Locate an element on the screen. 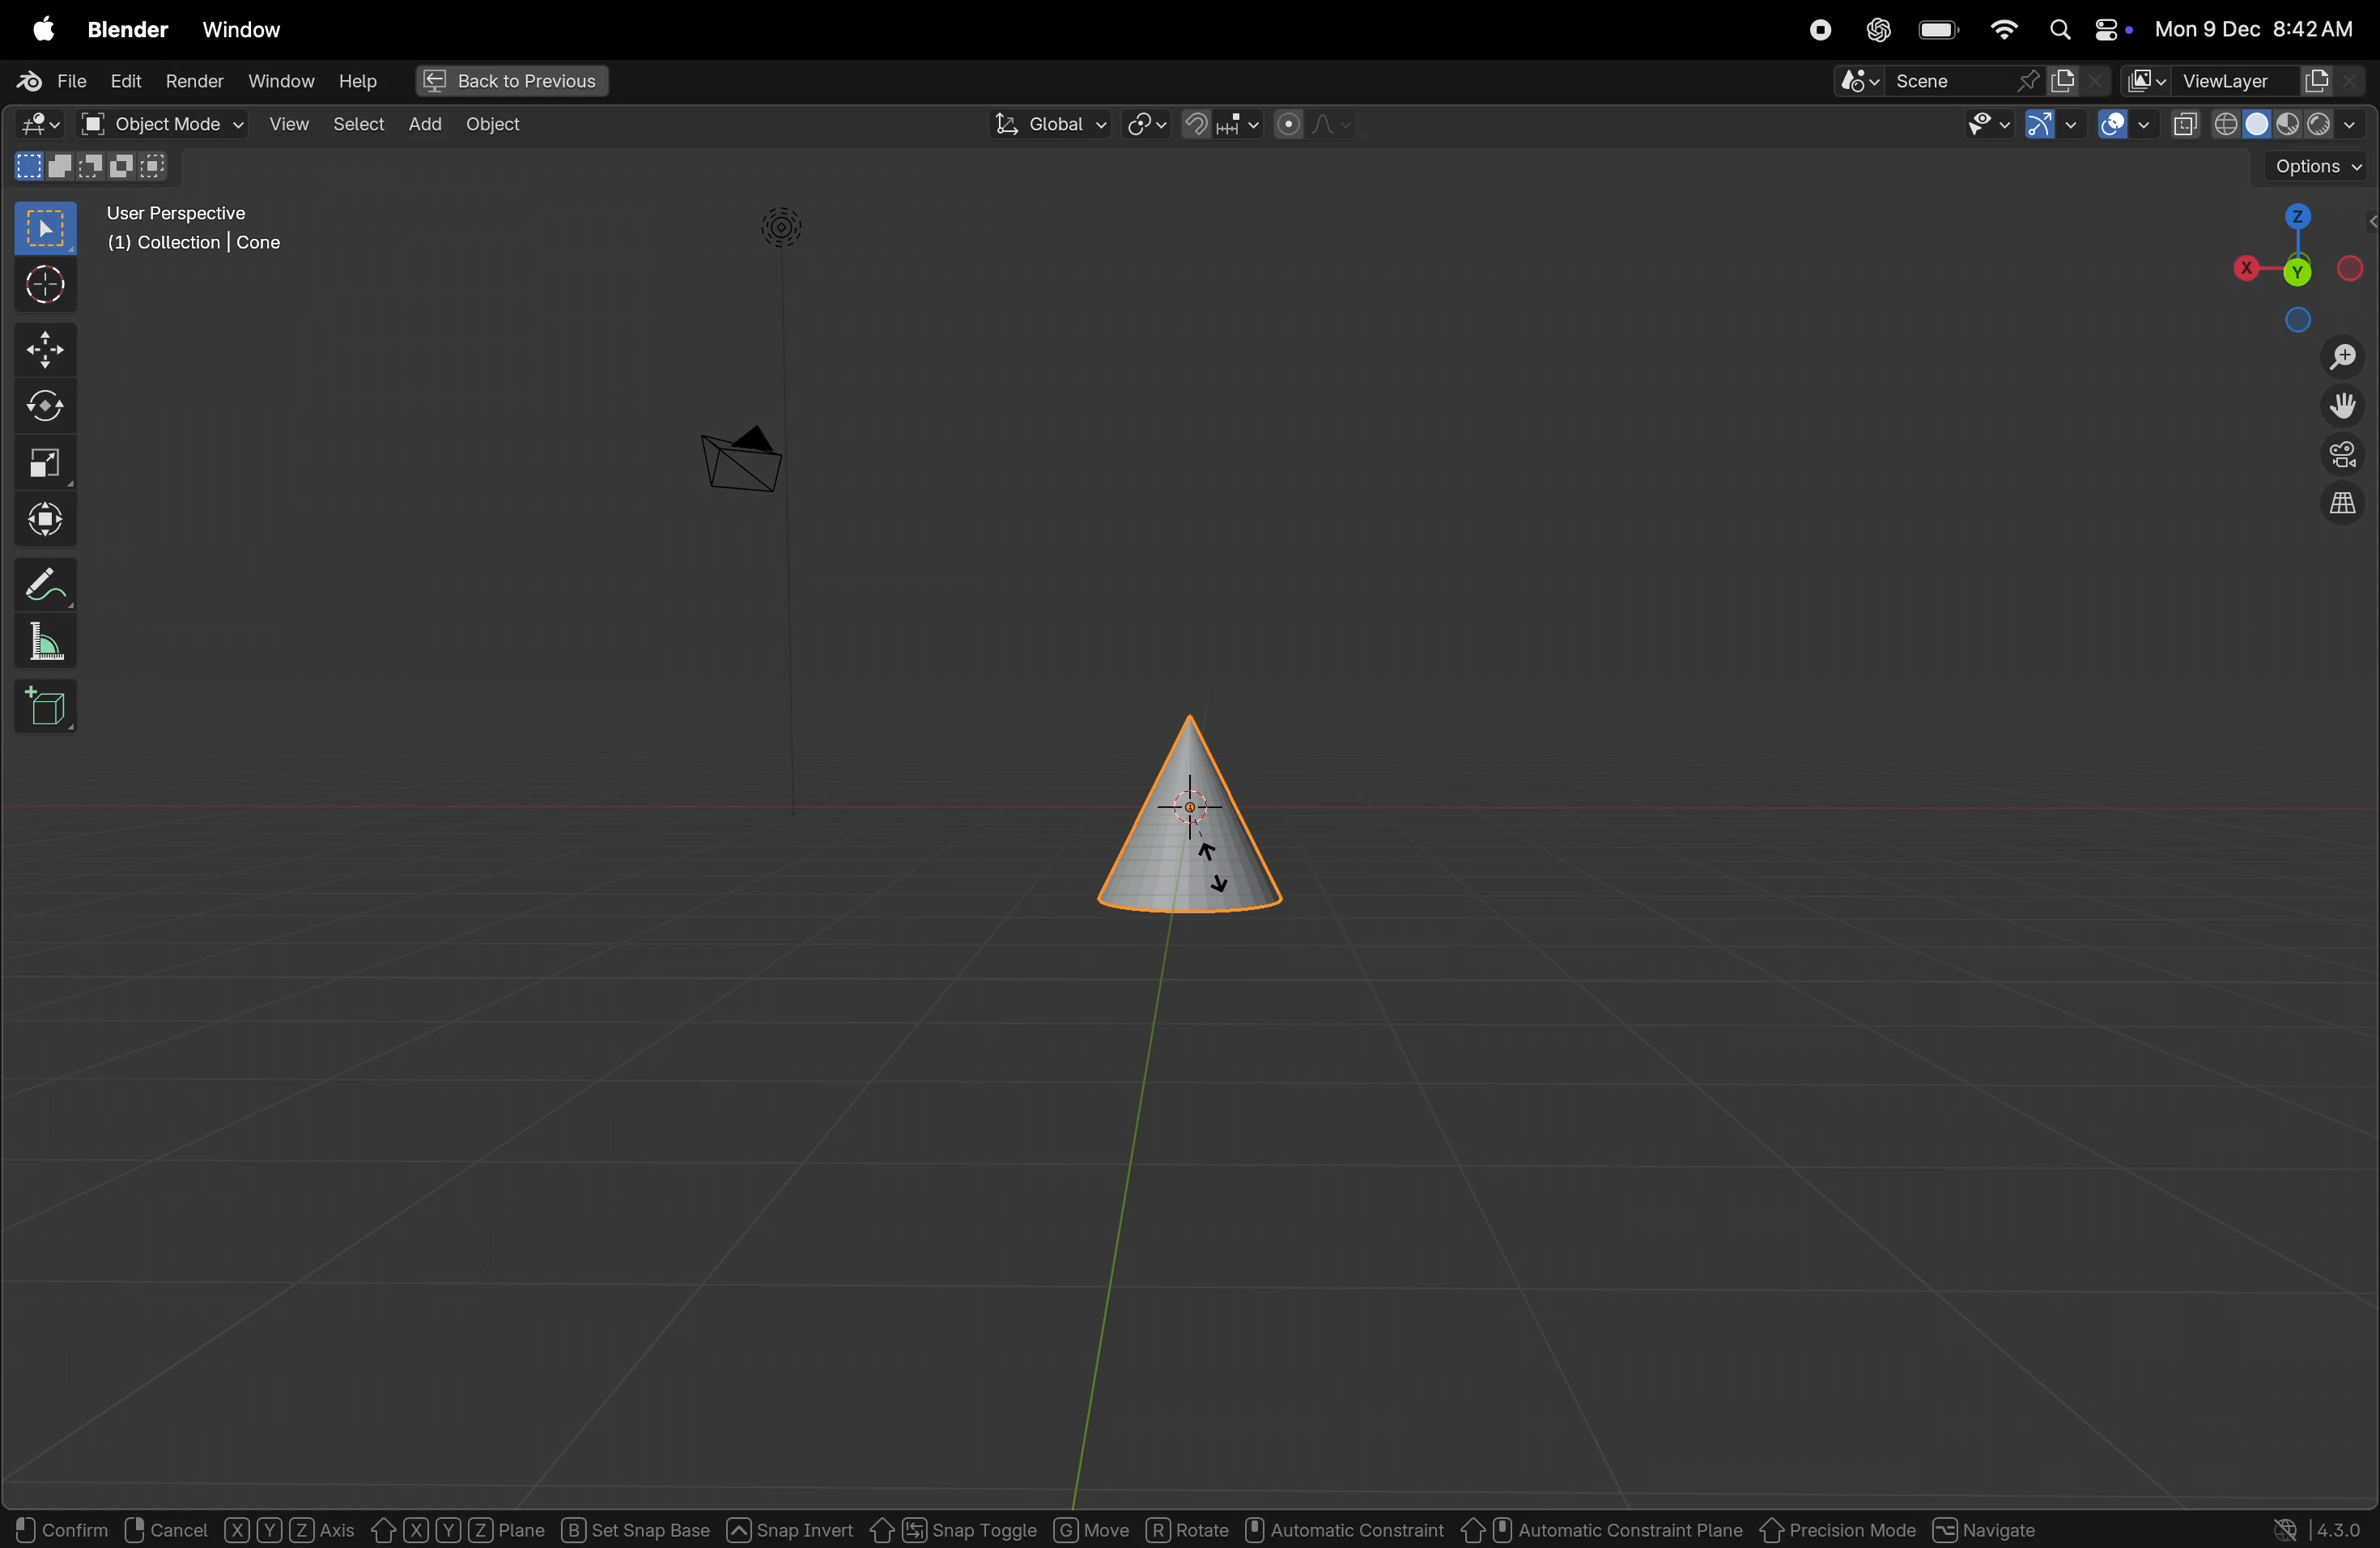 The width and height of the screenshot is (2380, 1548). view layer is located at coordinates (2248, 76).